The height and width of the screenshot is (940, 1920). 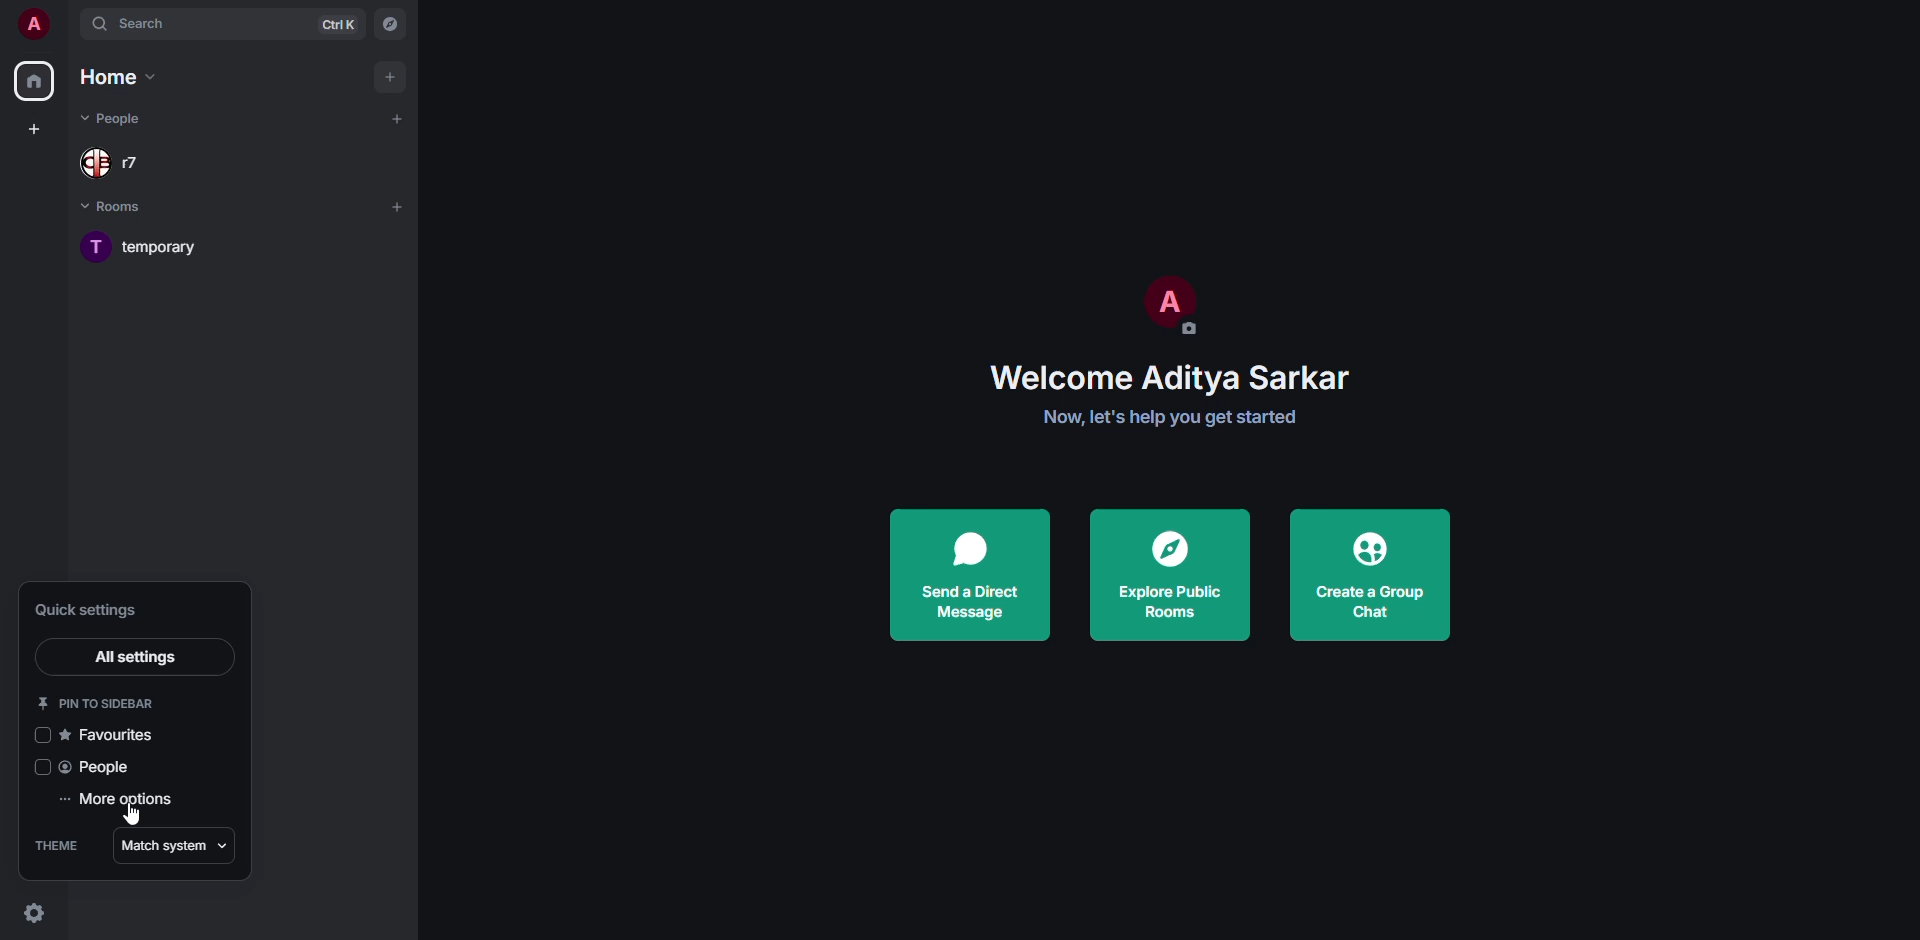 I want to click on expand, so click(x=66, y=25).